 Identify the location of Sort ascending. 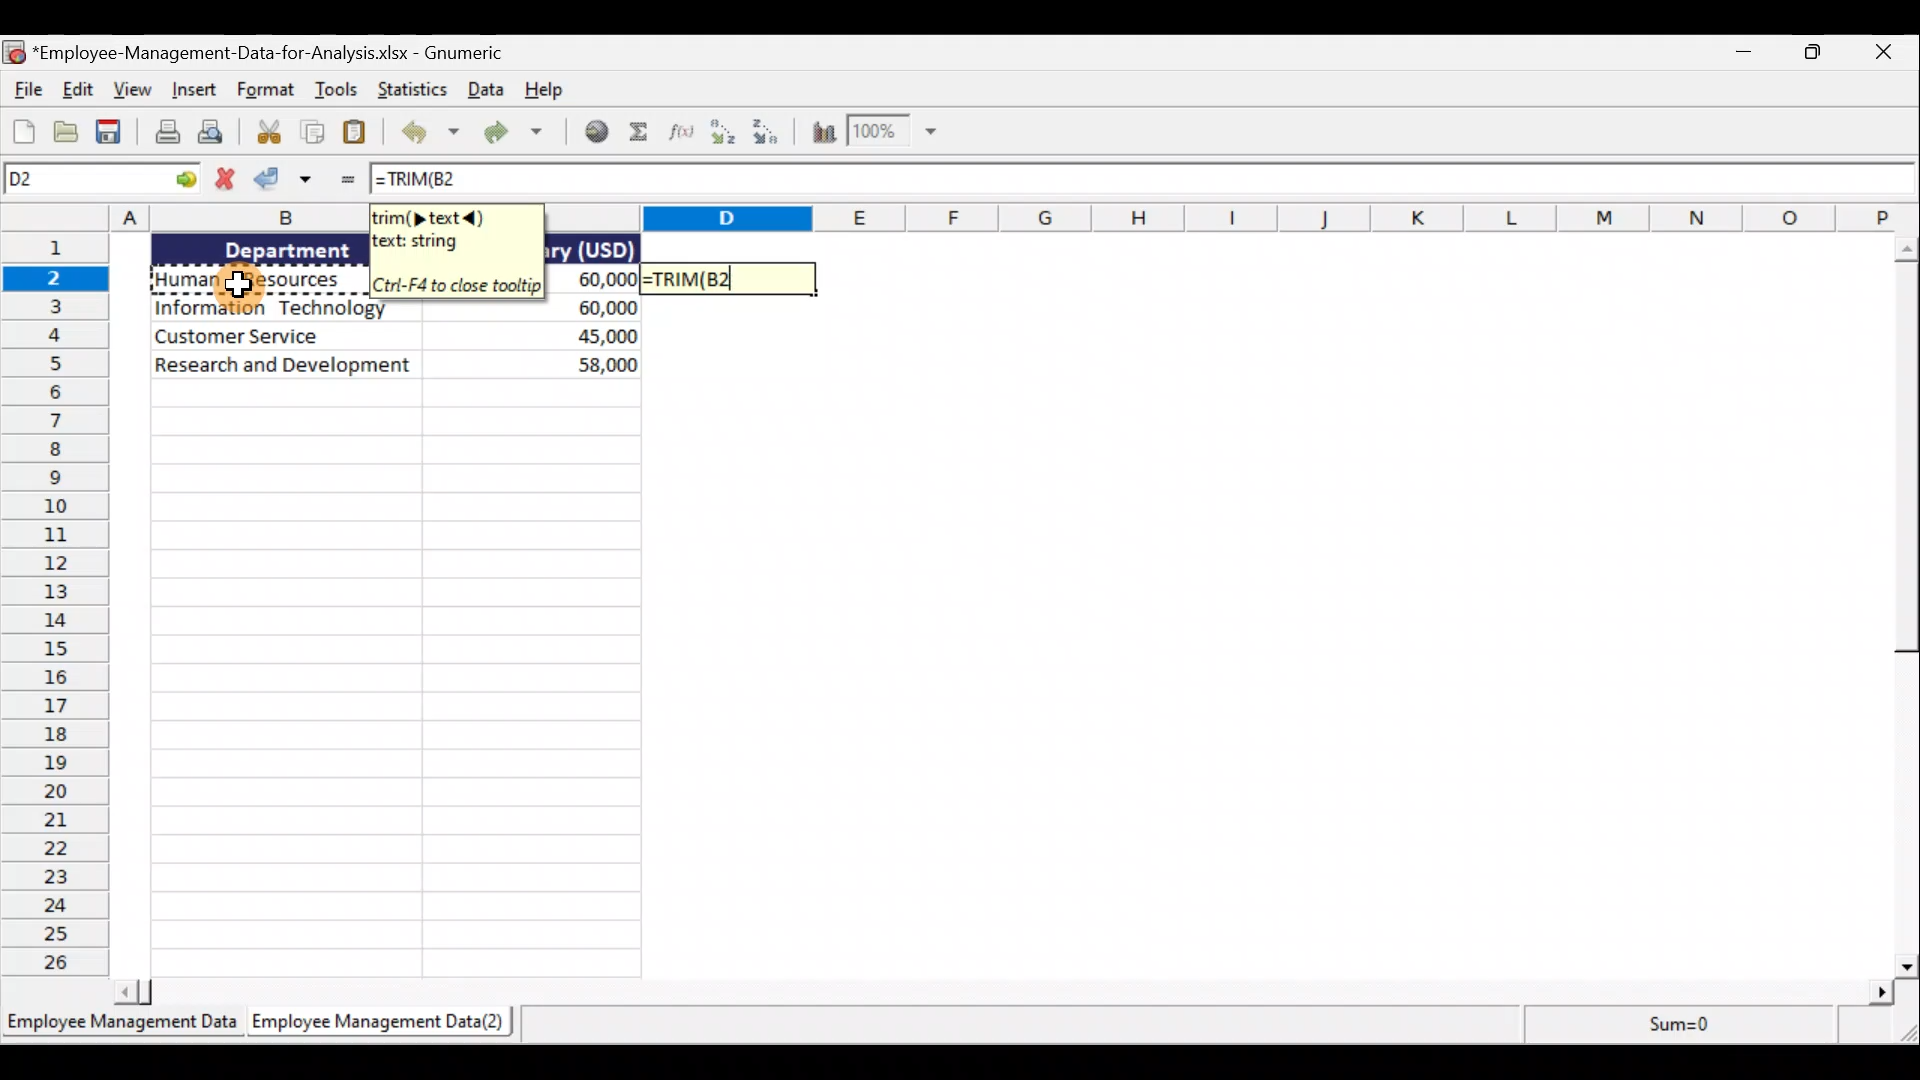
(724, 136).